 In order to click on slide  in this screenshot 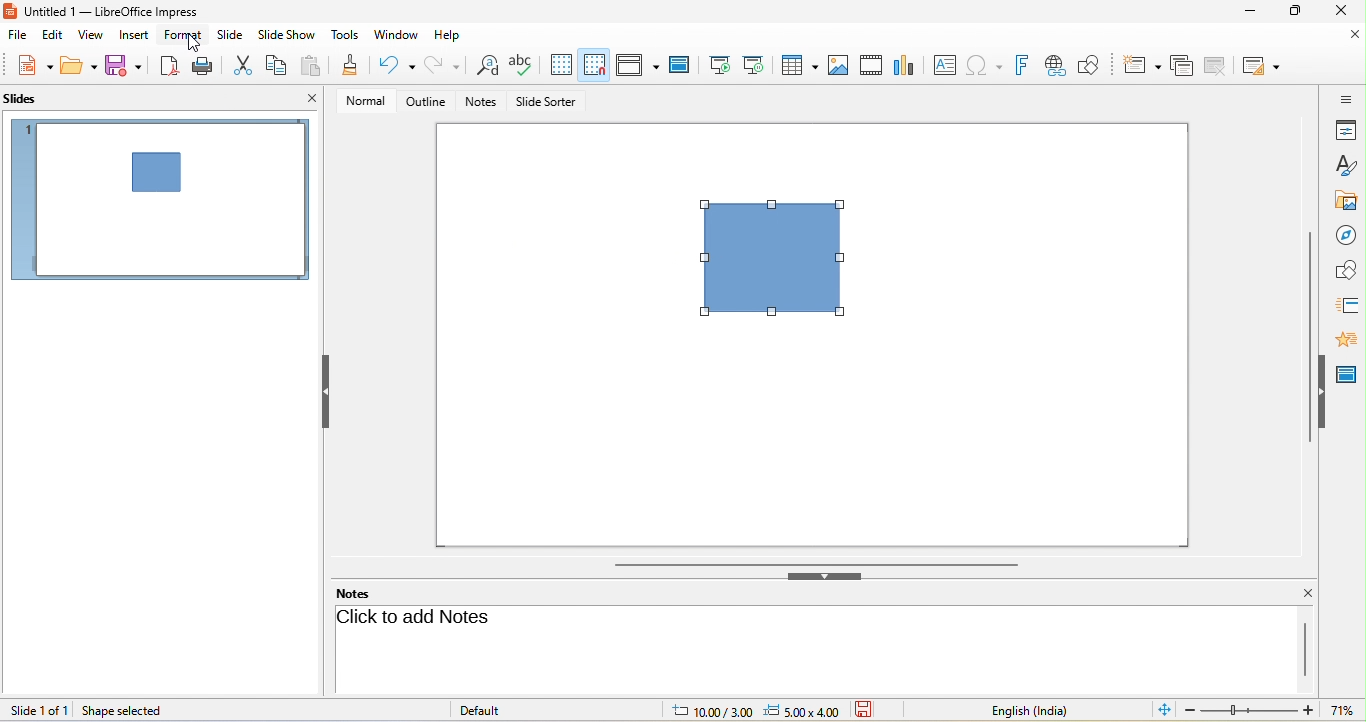, I will do `click(160, 201)`.